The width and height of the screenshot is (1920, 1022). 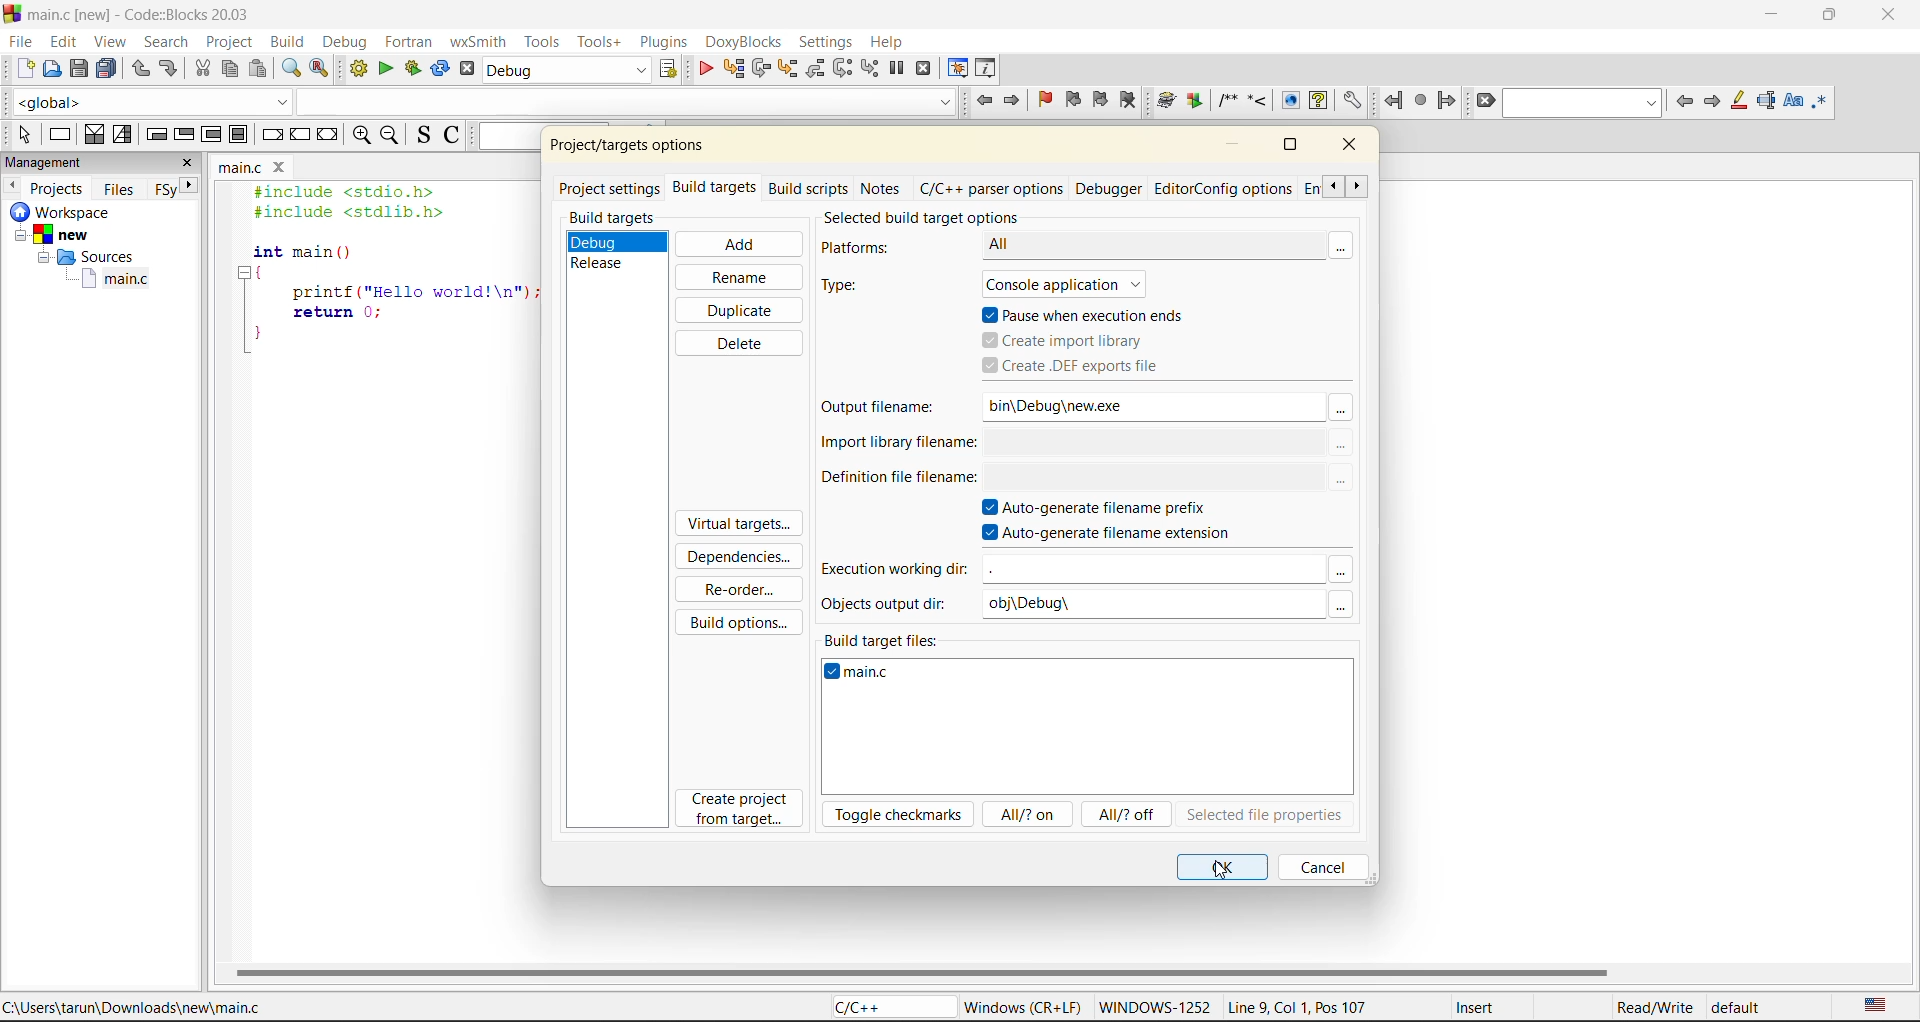 What do you see at coordinates (885, 637) in the screenshot?
I see `build target files` at bounding box center [885, 637].